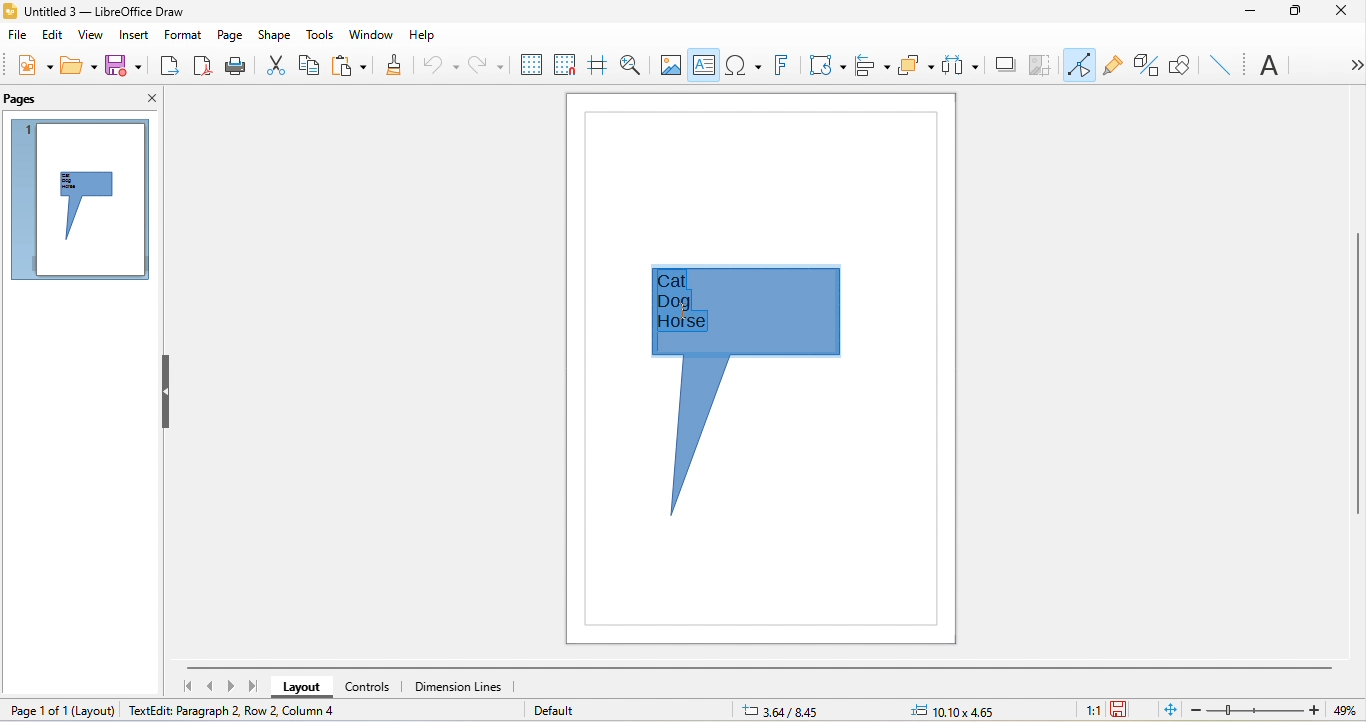 The width and height of the screenshot is (1366, 722). I want to click on previous page, so click(212, 687).